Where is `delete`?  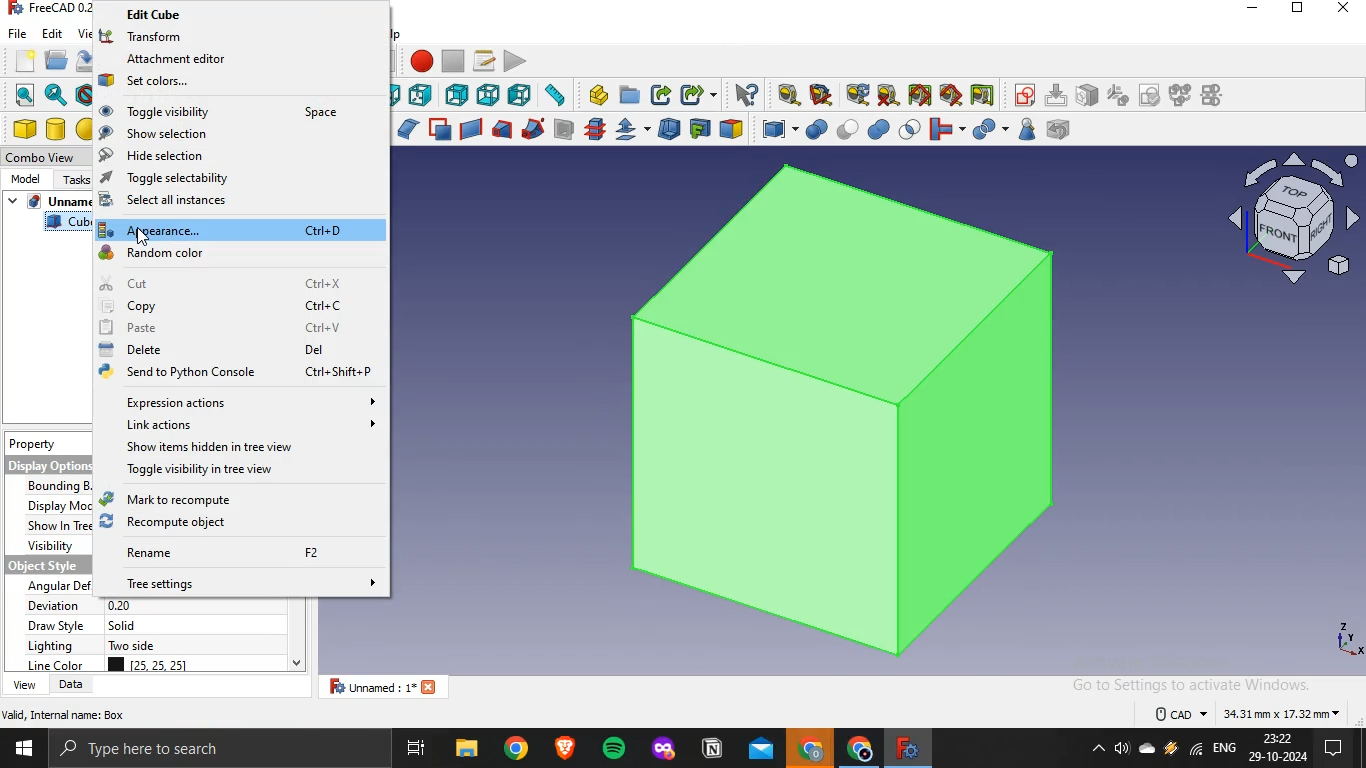 delete is located at coordinates (221, 351).